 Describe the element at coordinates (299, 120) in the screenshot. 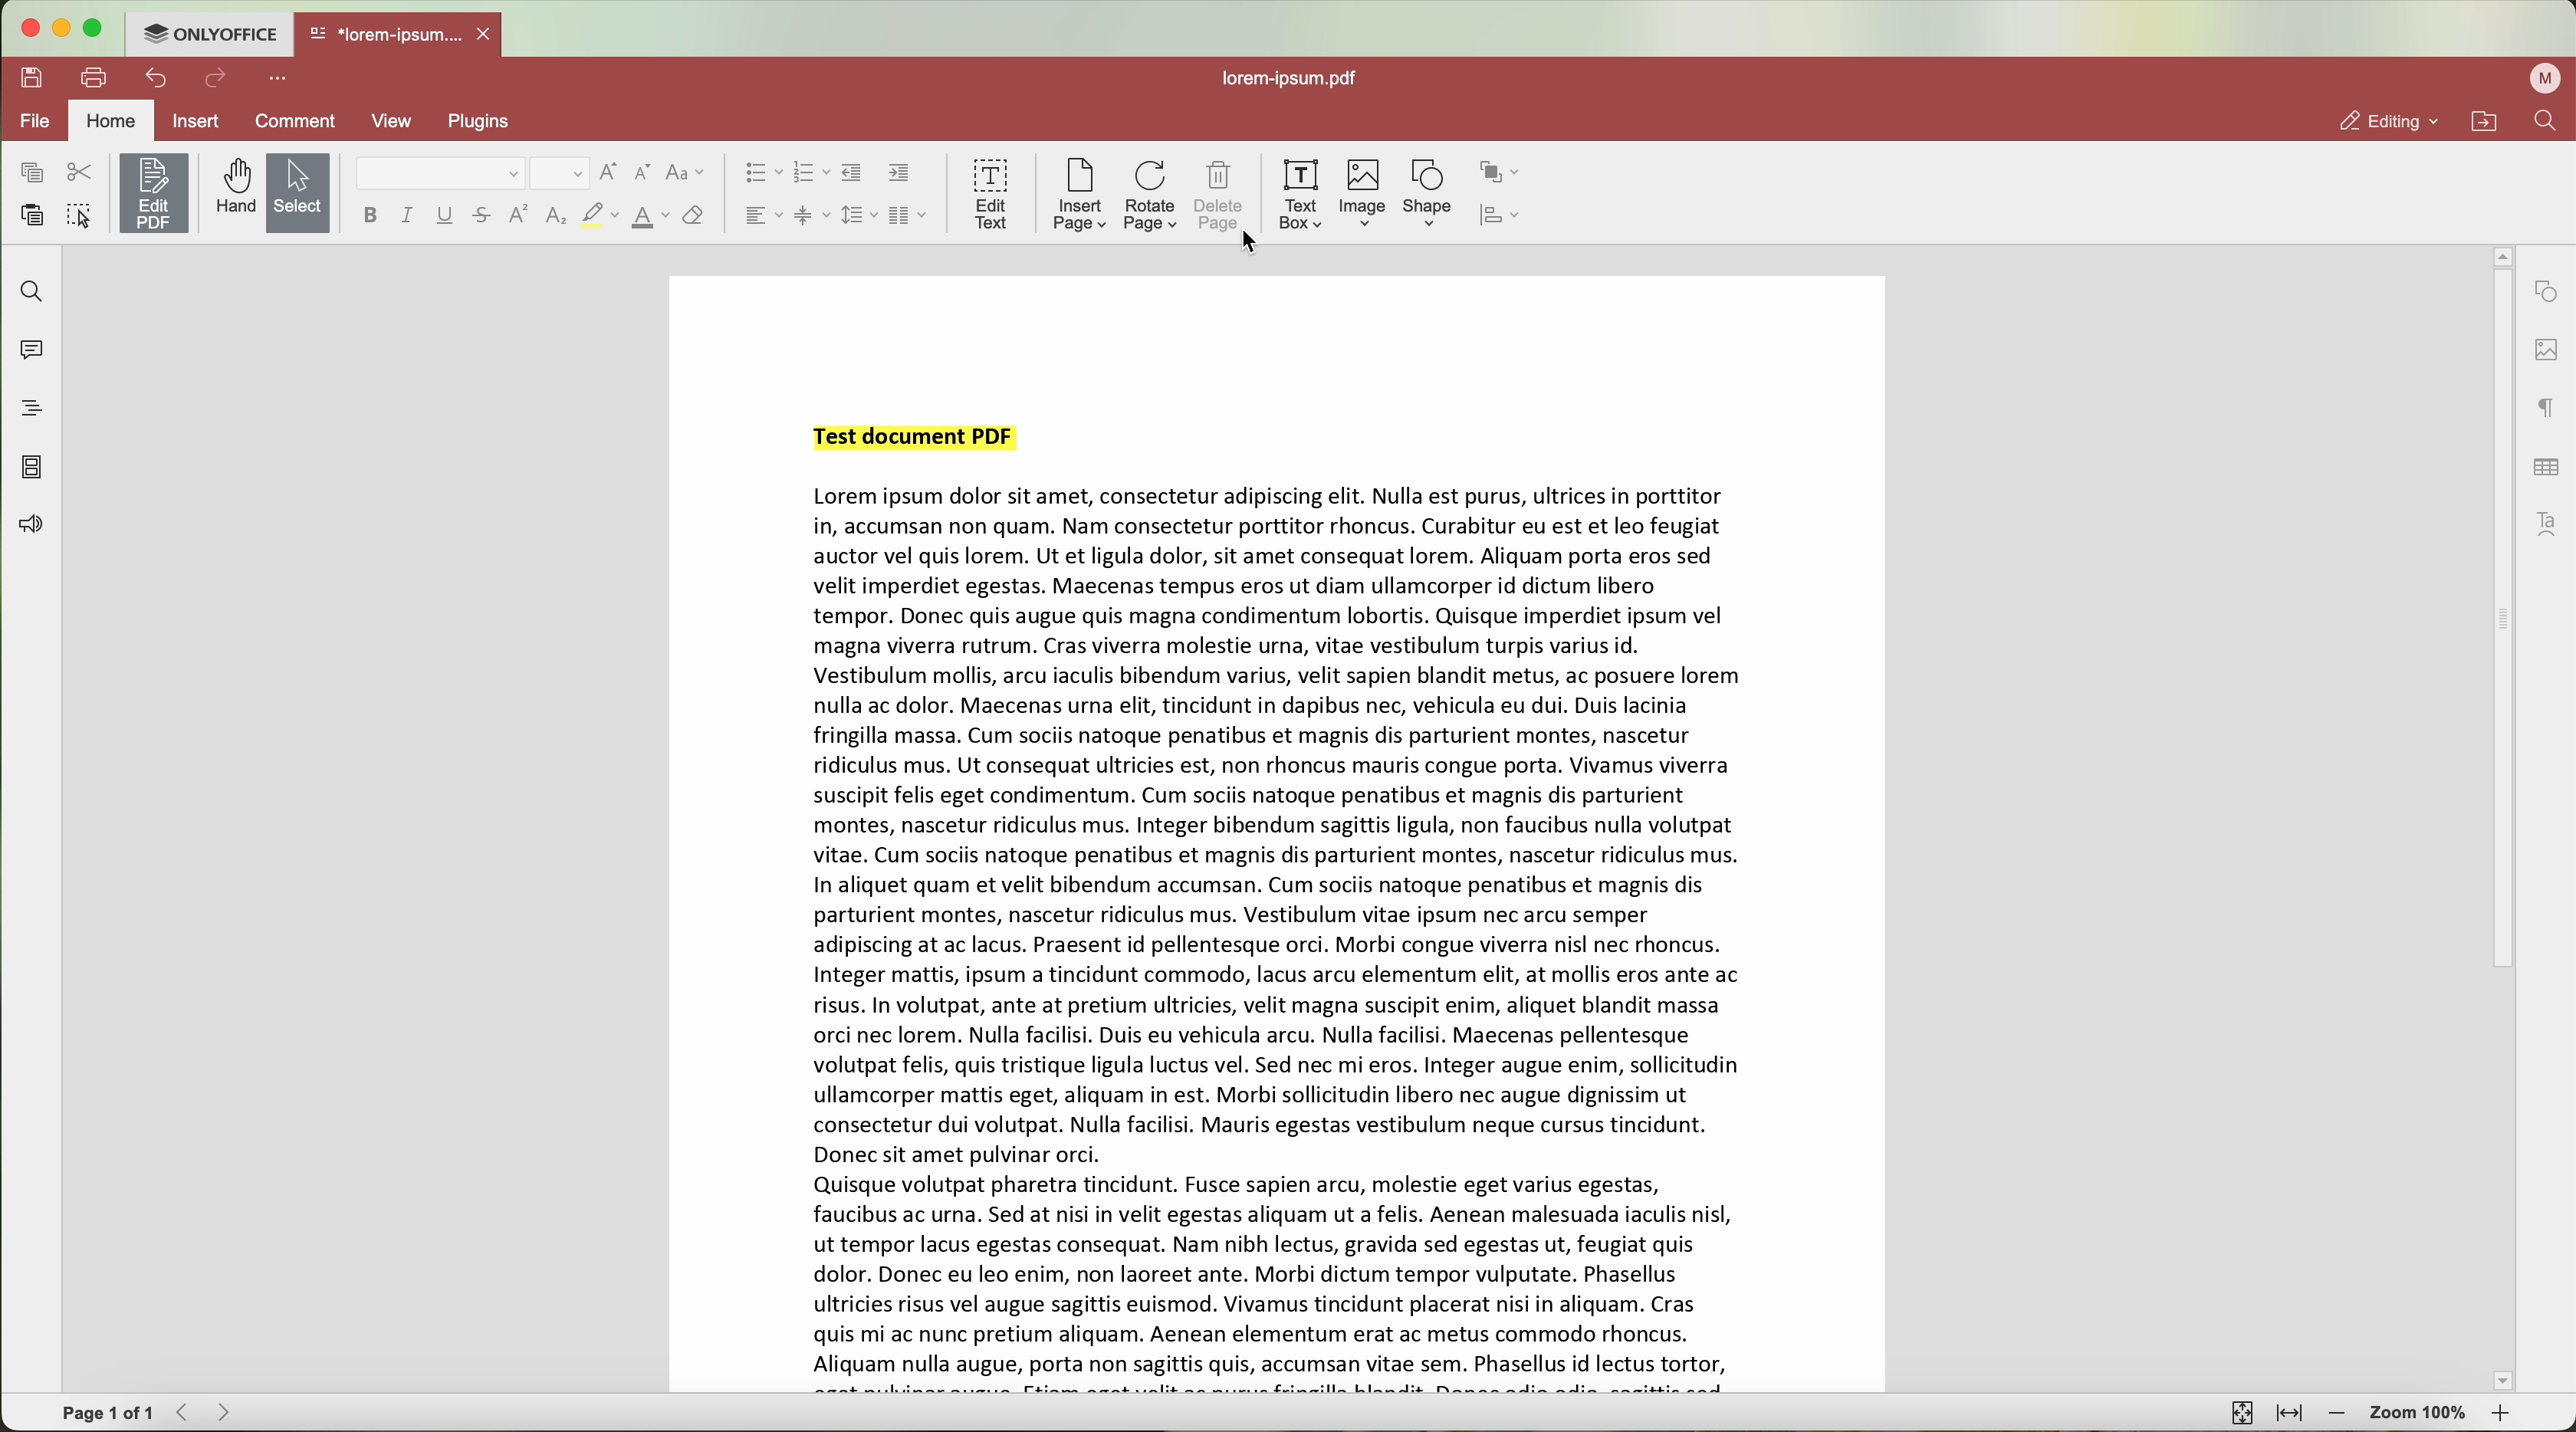

I see `comment` at that location.